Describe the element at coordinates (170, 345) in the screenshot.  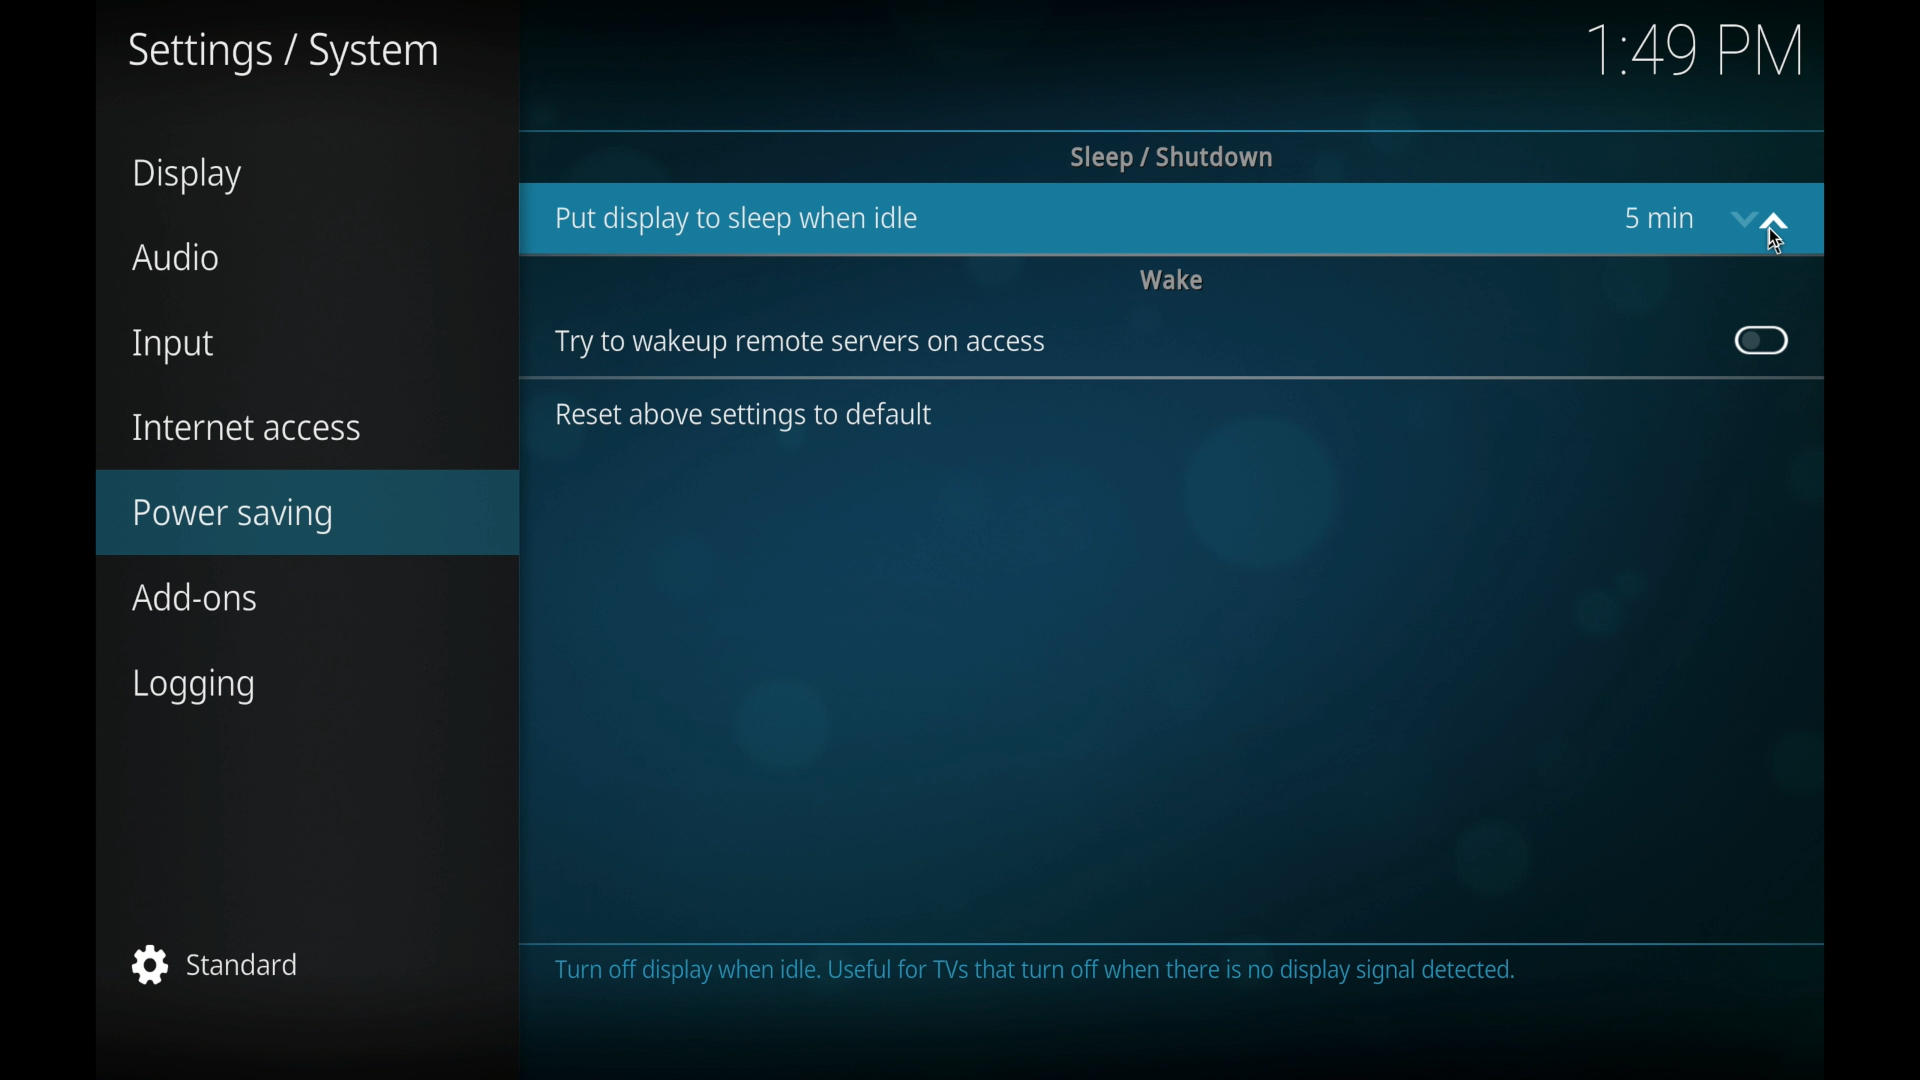
I see `input` at that location.